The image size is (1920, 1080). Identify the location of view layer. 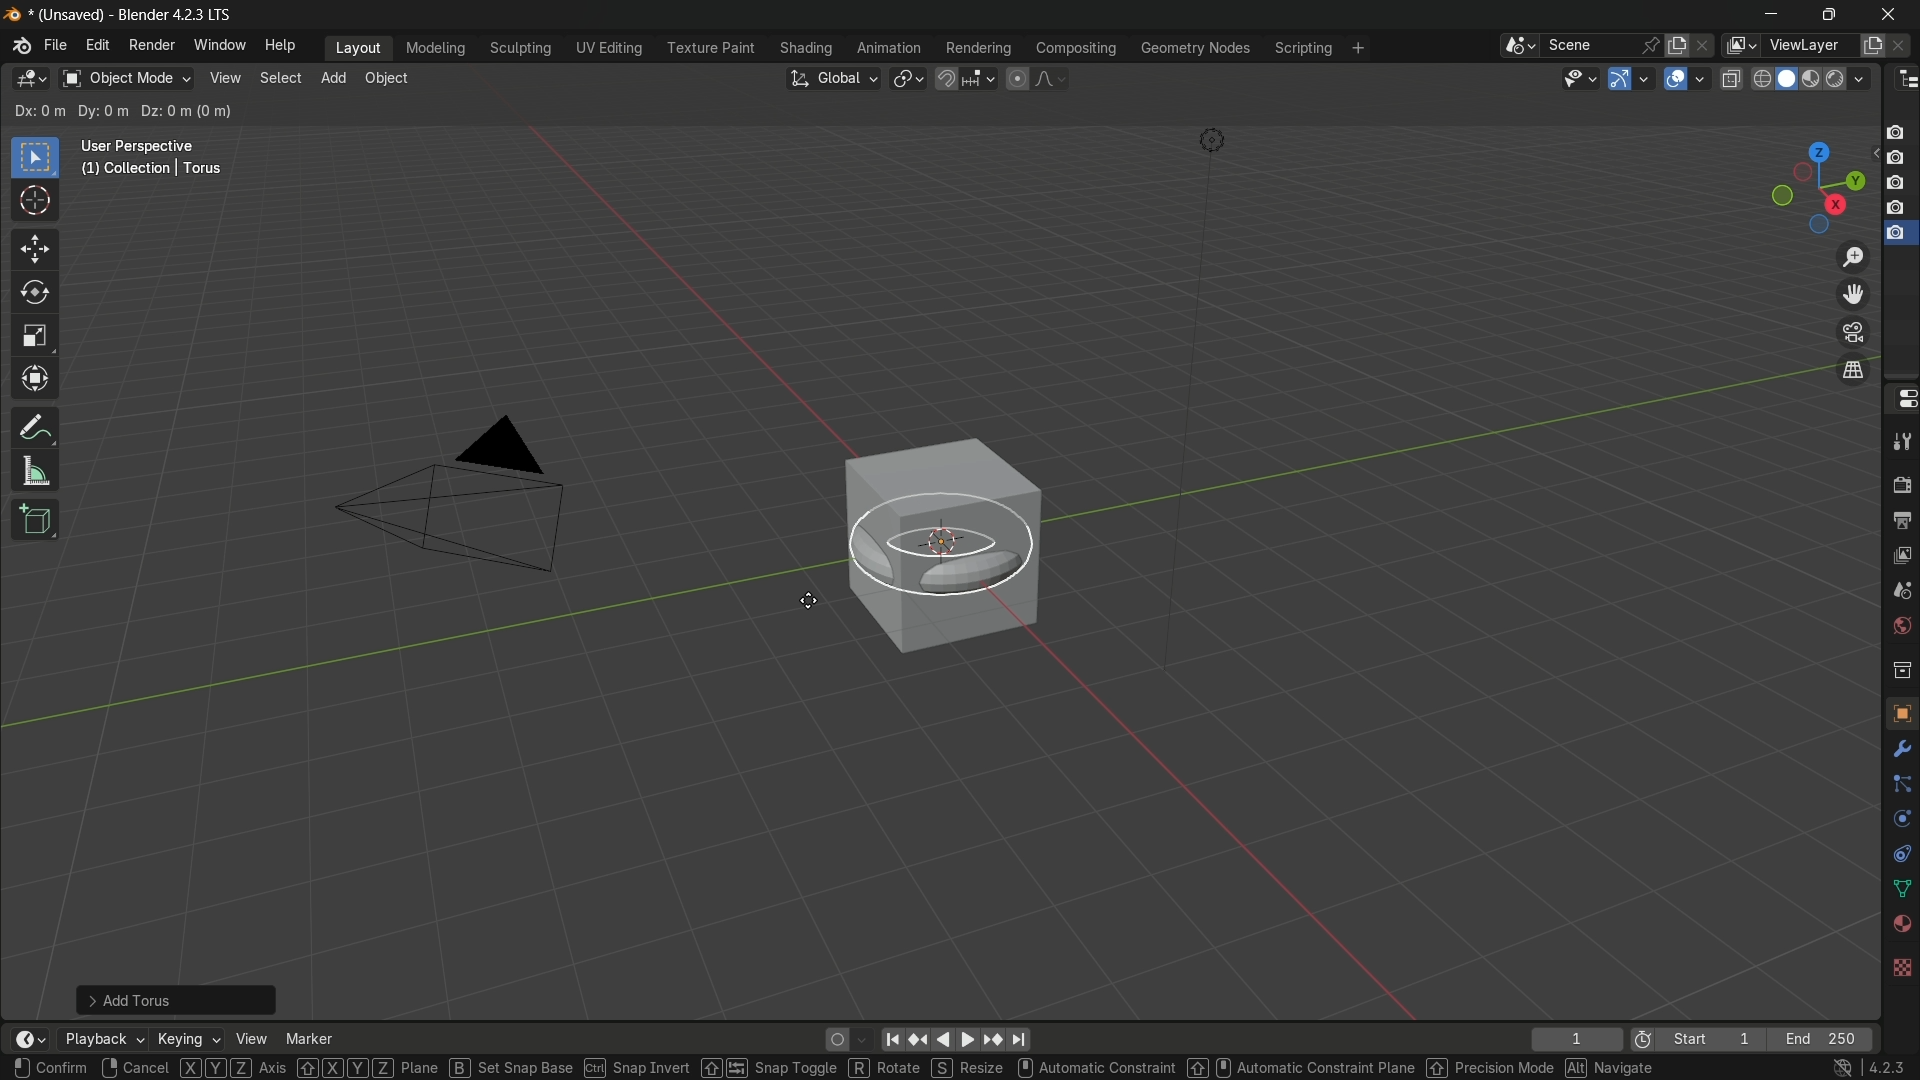
(1738, 45).